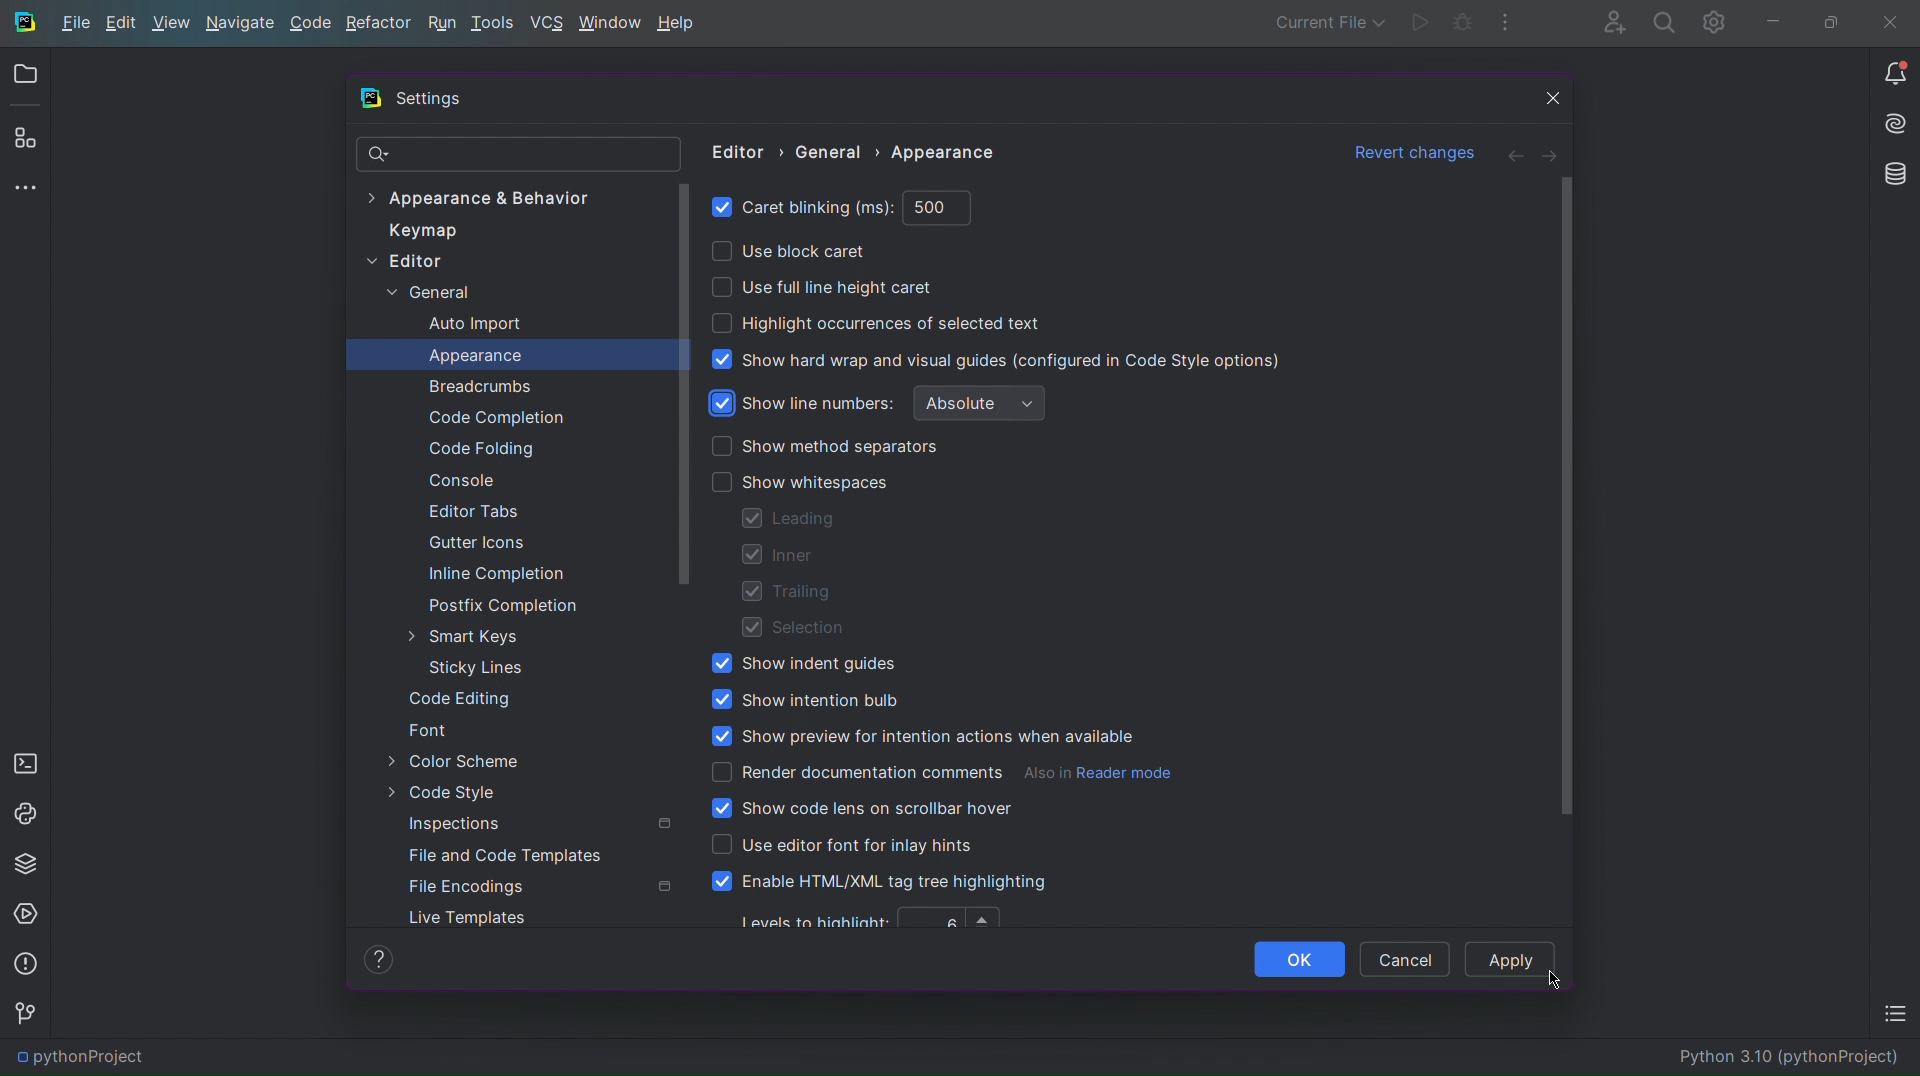 The width and height of the screenshot is (1920, 1076). What do you see at coordinates (1828, 21) in the screenshot?
I see `Maximize` at bounding box center [1828, 21].